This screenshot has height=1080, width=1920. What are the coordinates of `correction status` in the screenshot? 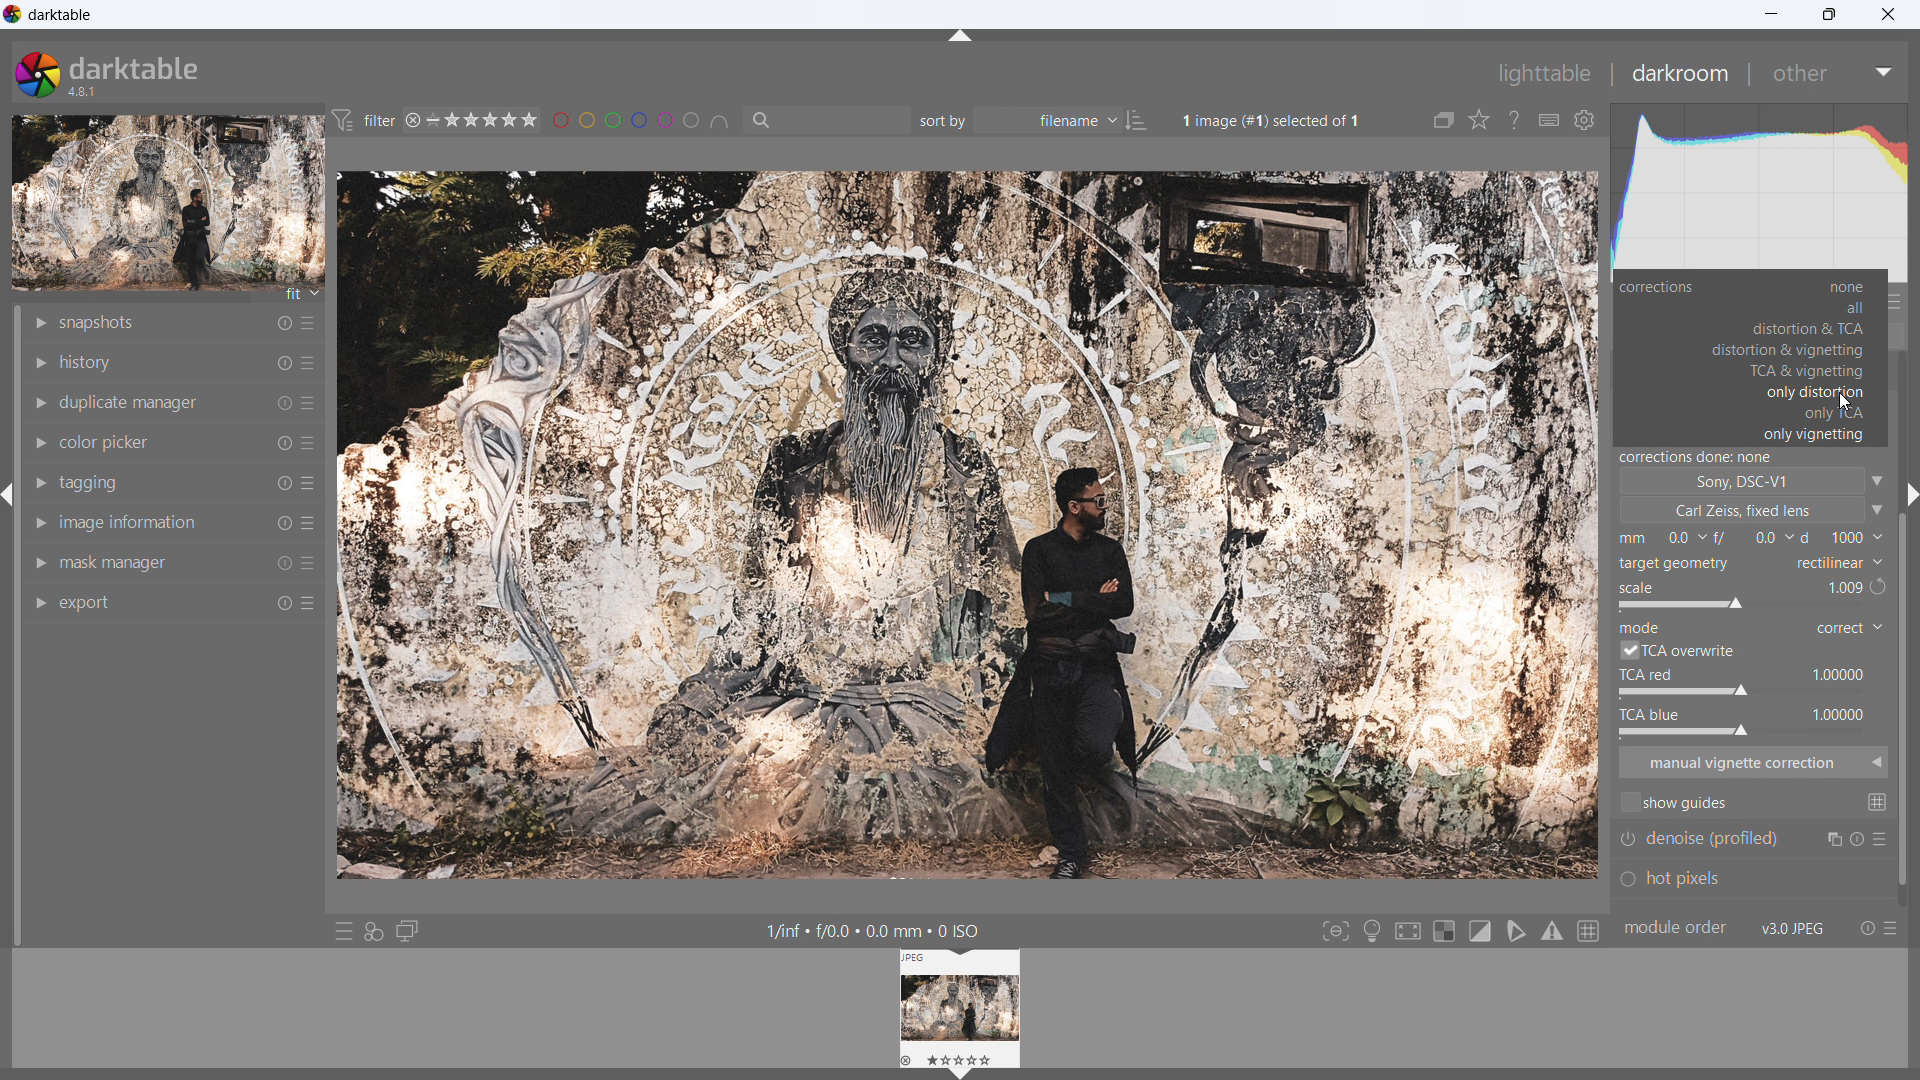 It's located at (1750, 457).